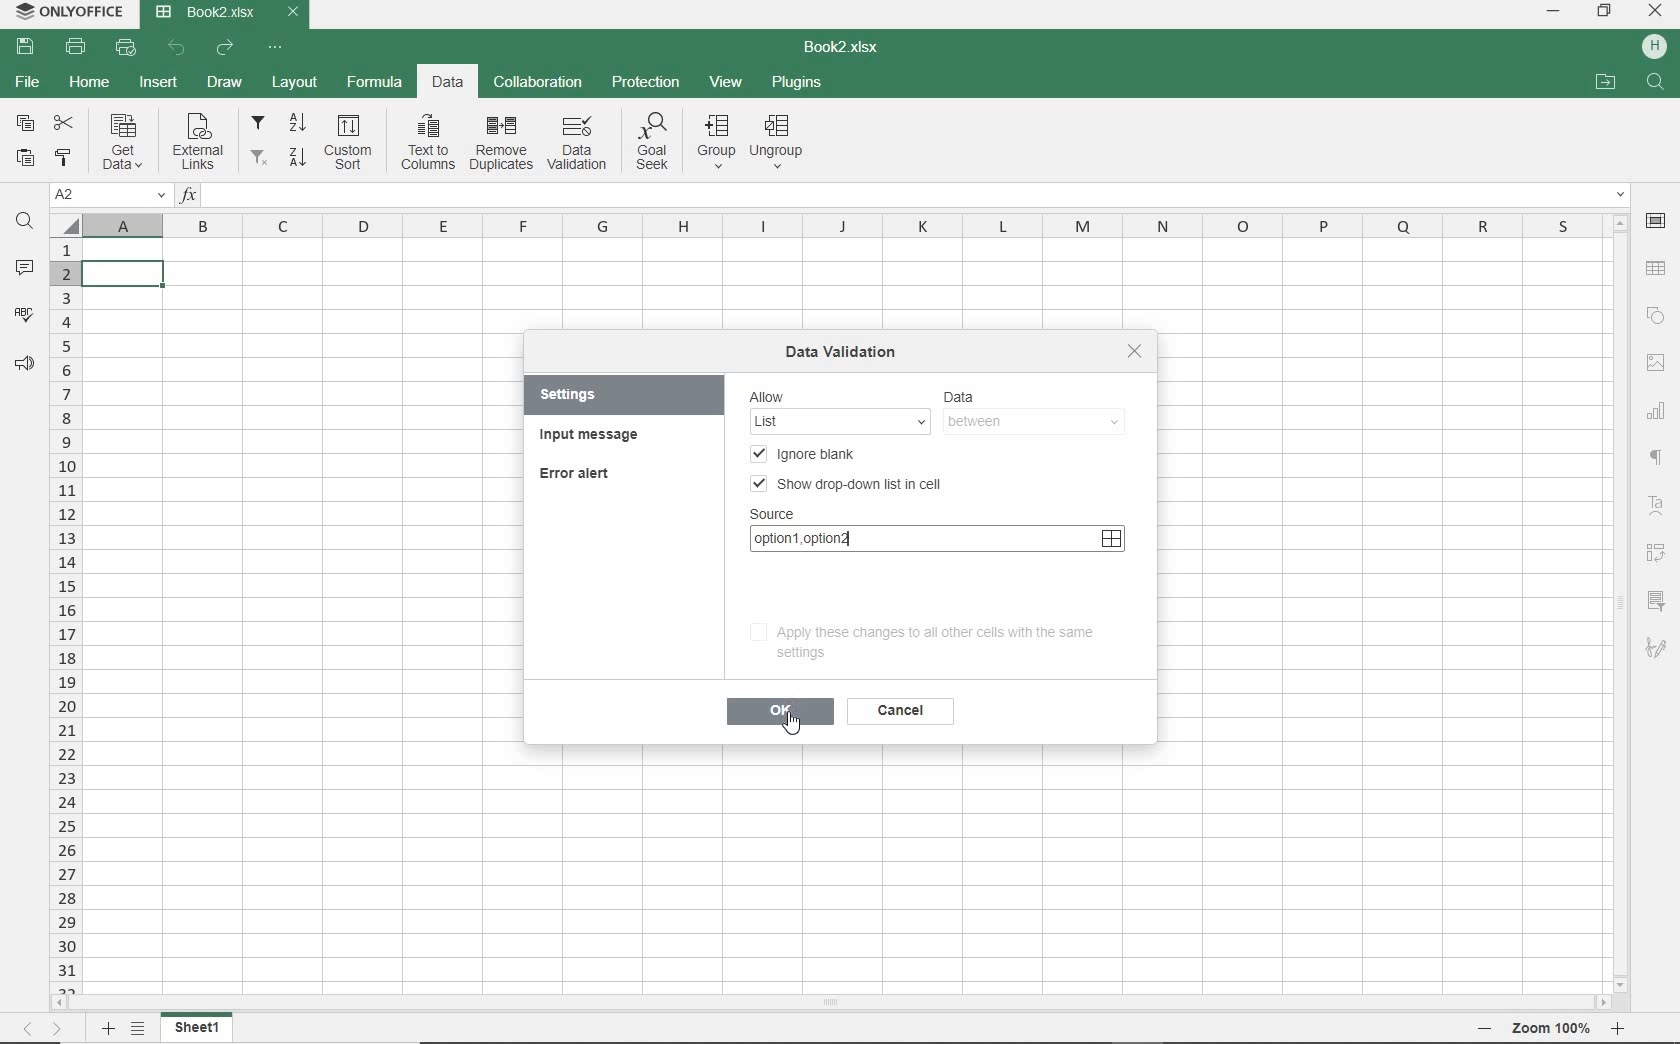 The width and height of the screenshot is (1680, 1044). I want to click on ignore blank, so click(810, 456).